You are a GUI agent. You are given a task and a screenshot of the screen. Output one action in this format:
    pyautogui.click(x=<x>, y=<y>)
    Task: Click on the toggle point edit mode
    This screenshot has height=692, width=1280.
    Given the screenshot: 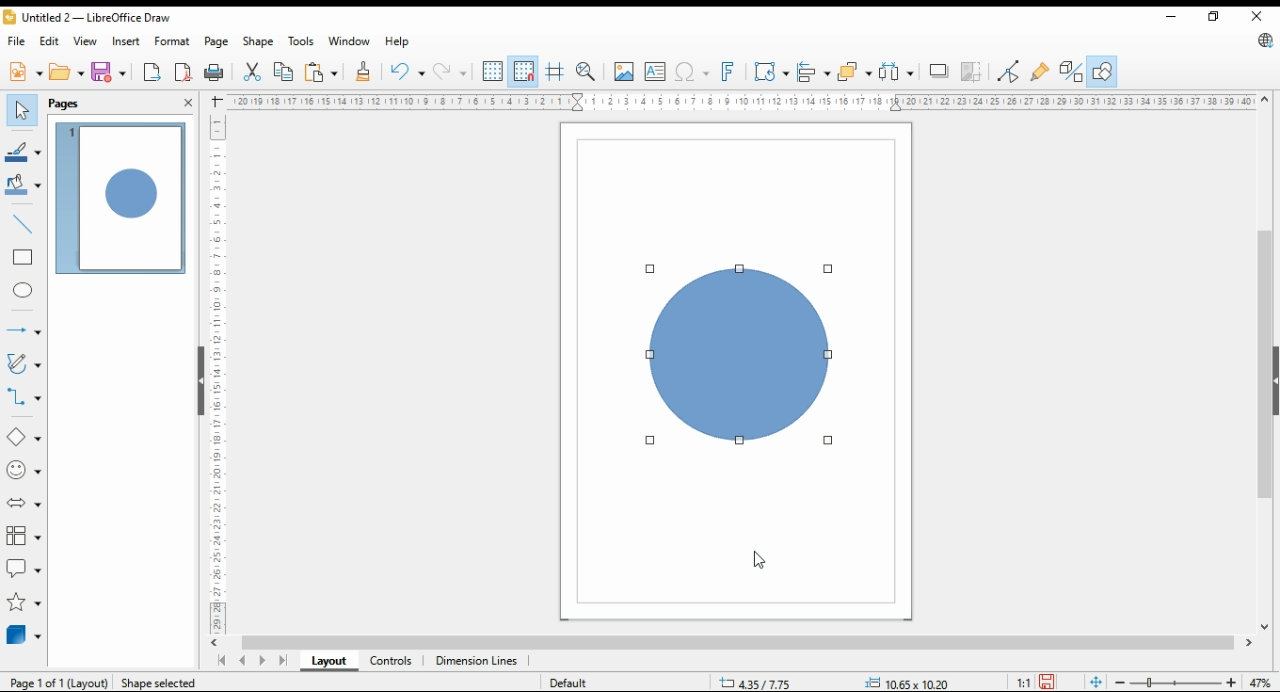 What is the action you would take?
    pyautogui.click(x=1007, y=70)
    